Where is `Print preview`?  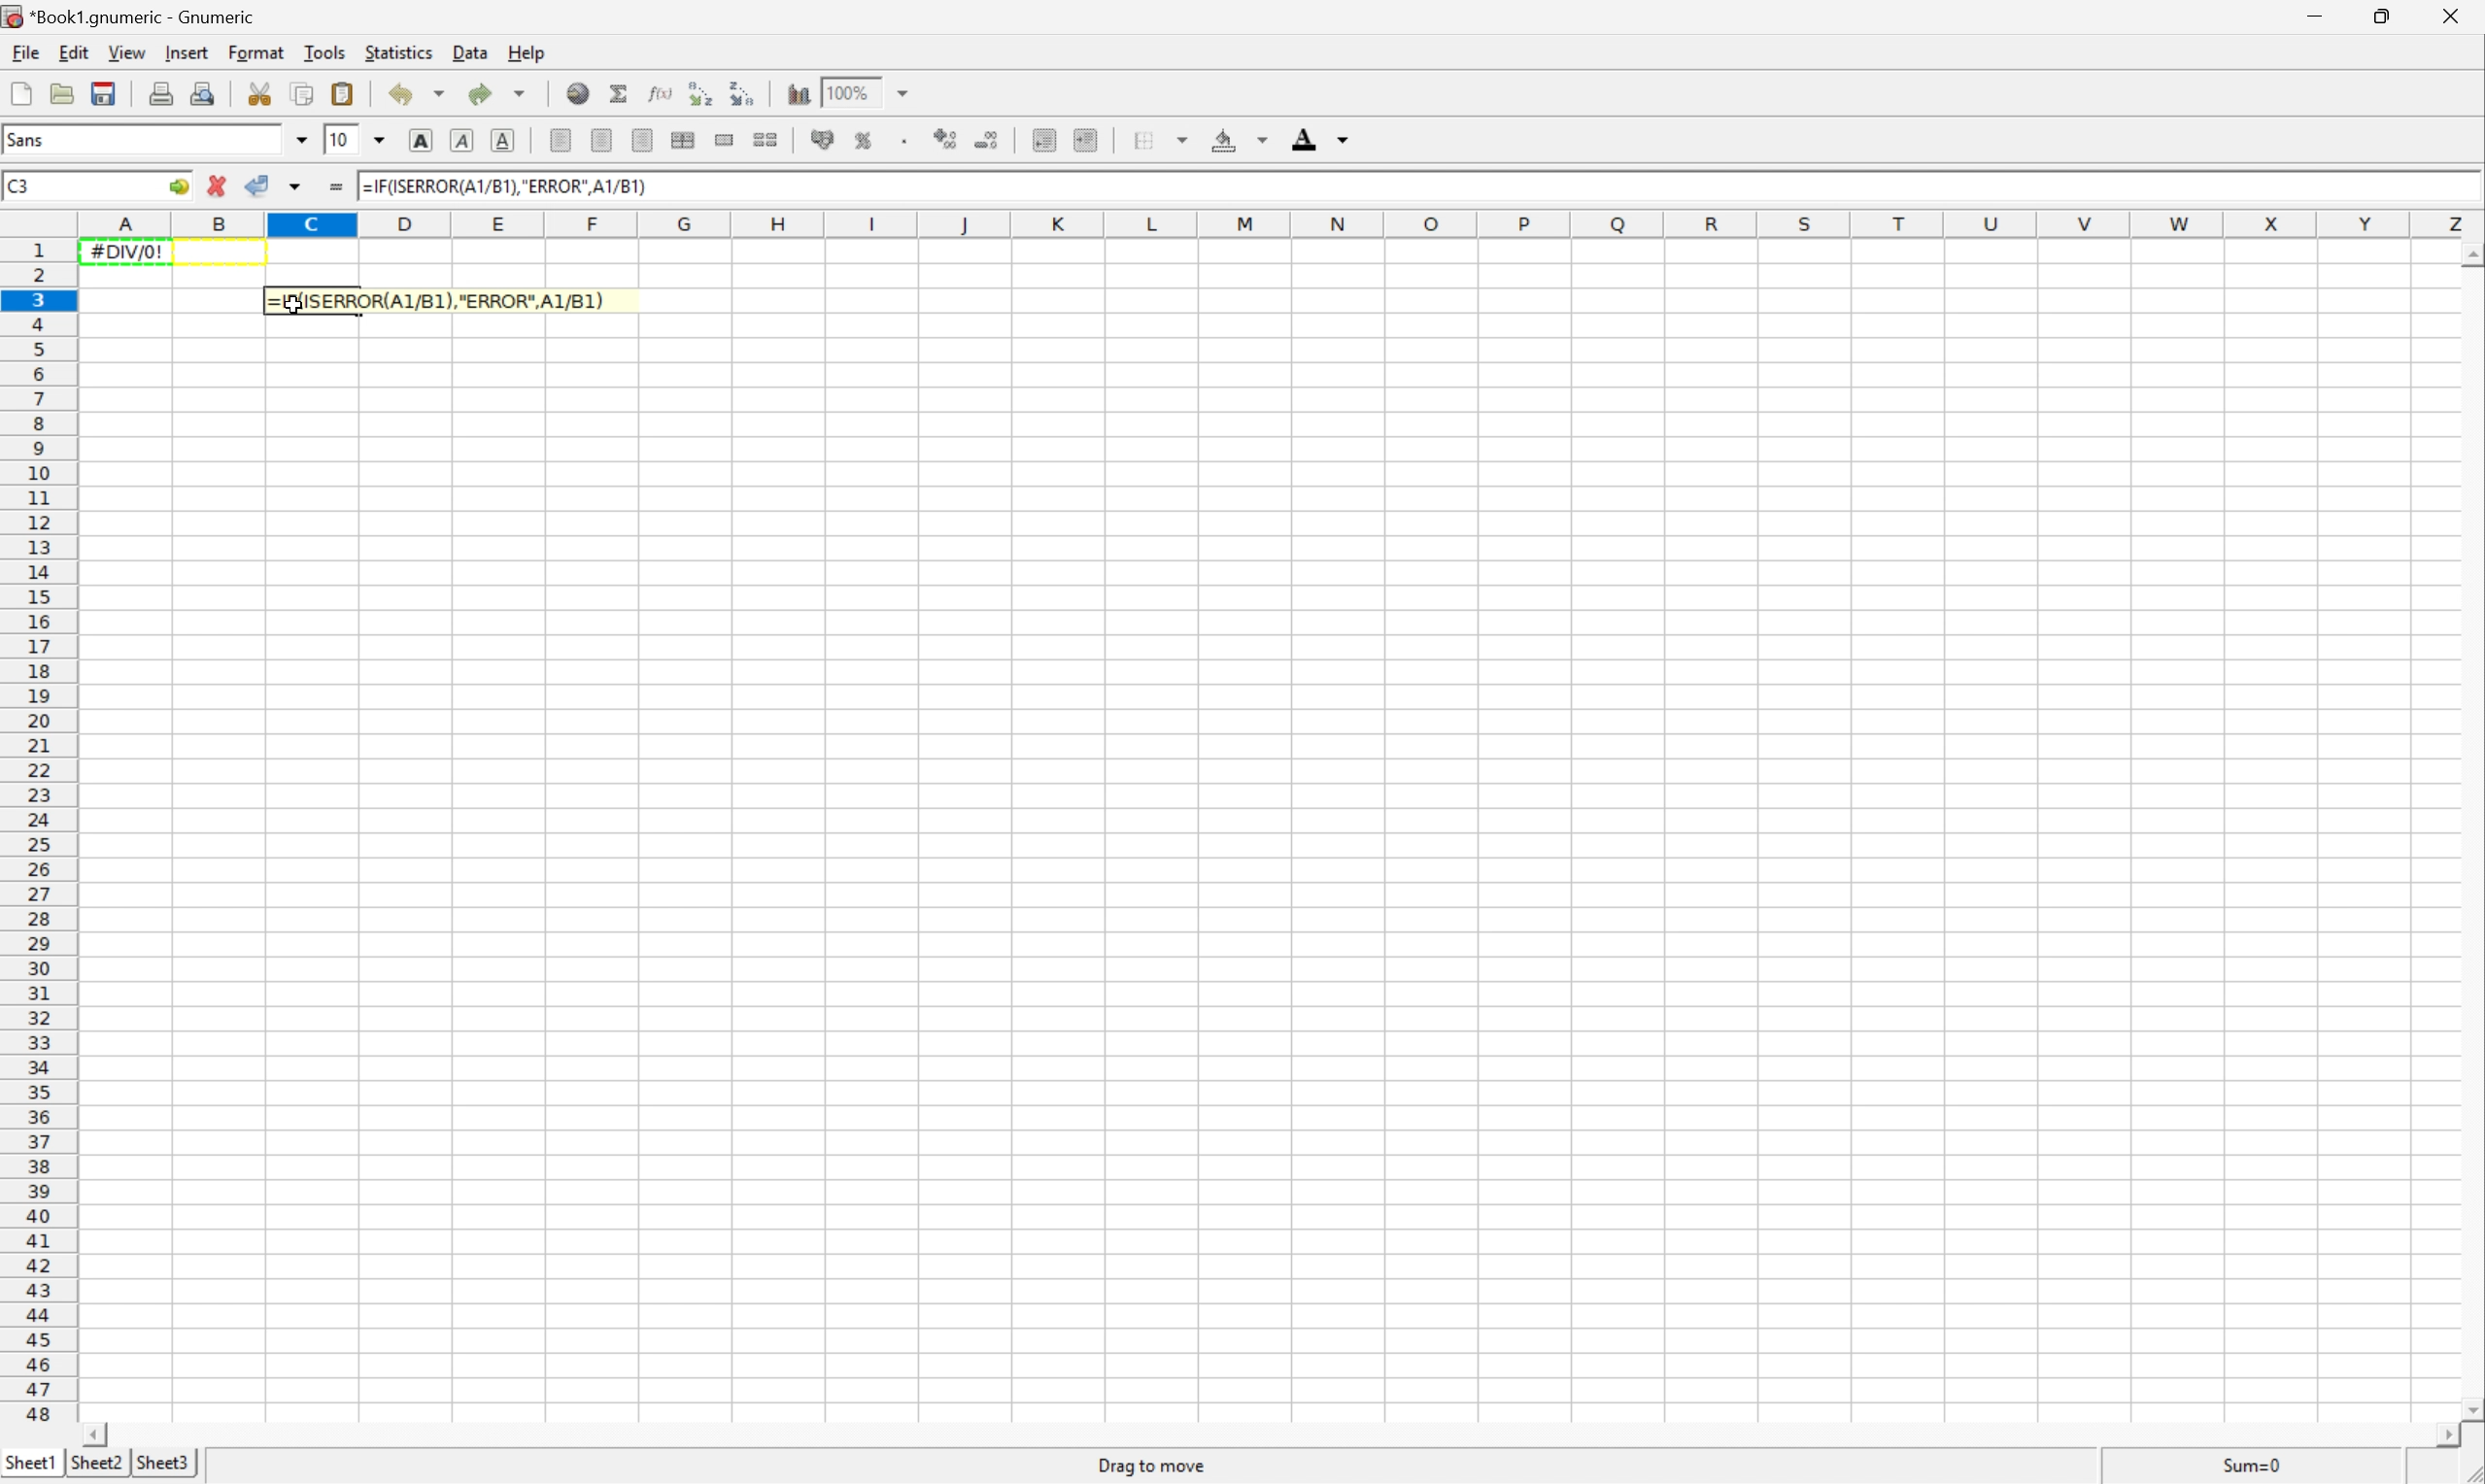 Print preview is located at coordinates (207, 93).